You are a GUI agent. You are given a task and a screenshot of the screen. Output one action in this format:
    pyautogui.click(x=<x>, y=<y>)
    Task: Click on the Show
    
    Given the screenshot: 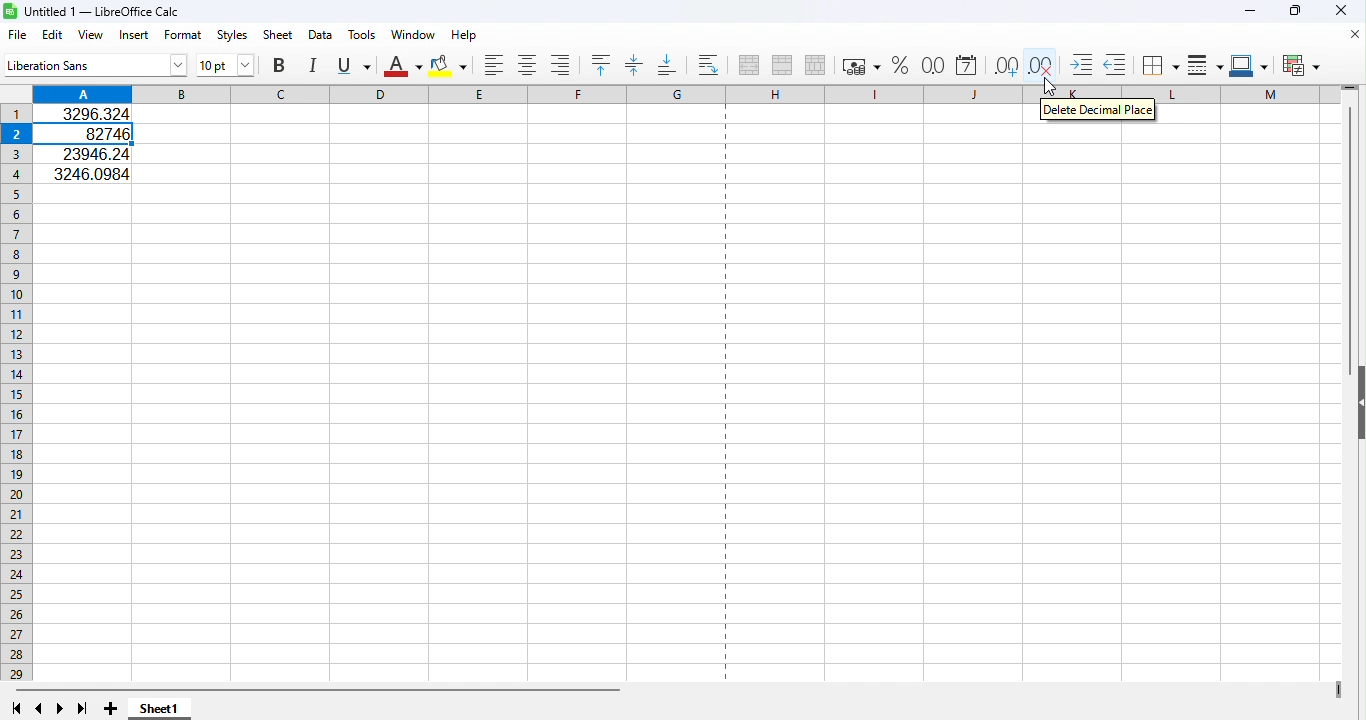 What is the action you would take?
    pyautogui.click(x=1358, y=406)
    